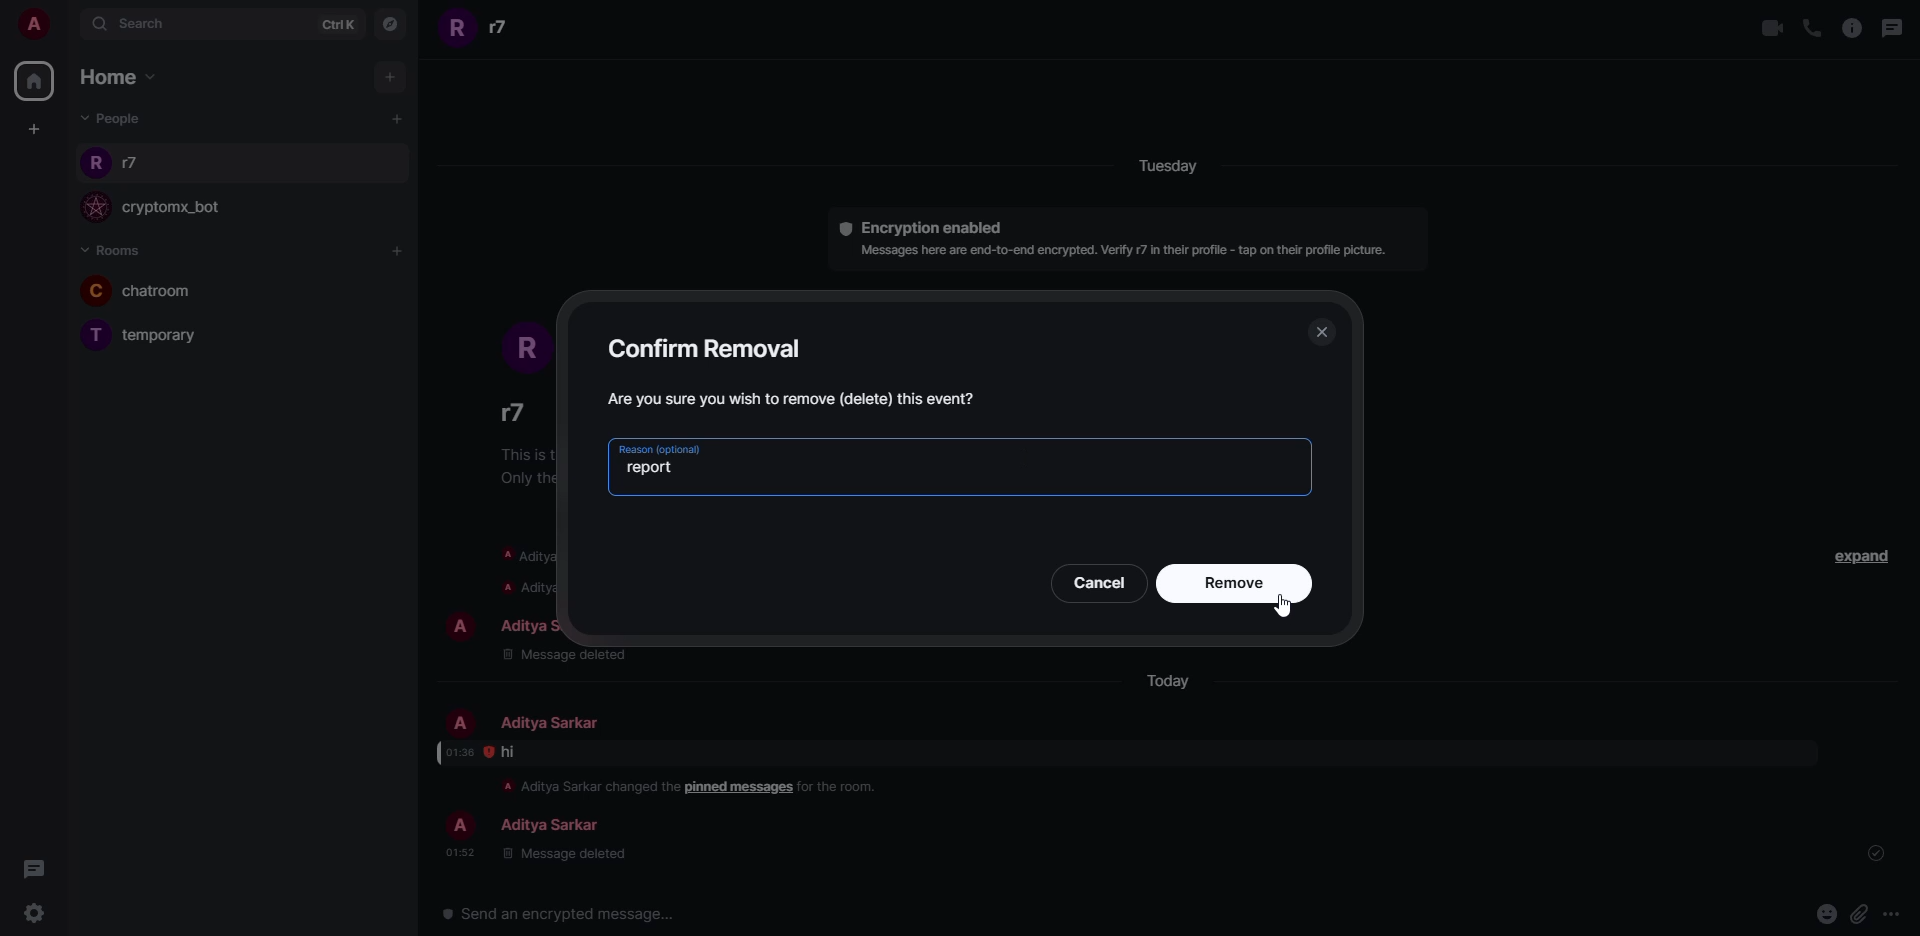 This screenshot has width=1920, height=936. What do you see at coordinates (459, 827) in the screenshot?
I see `profile` at bounding box center [459, 827].